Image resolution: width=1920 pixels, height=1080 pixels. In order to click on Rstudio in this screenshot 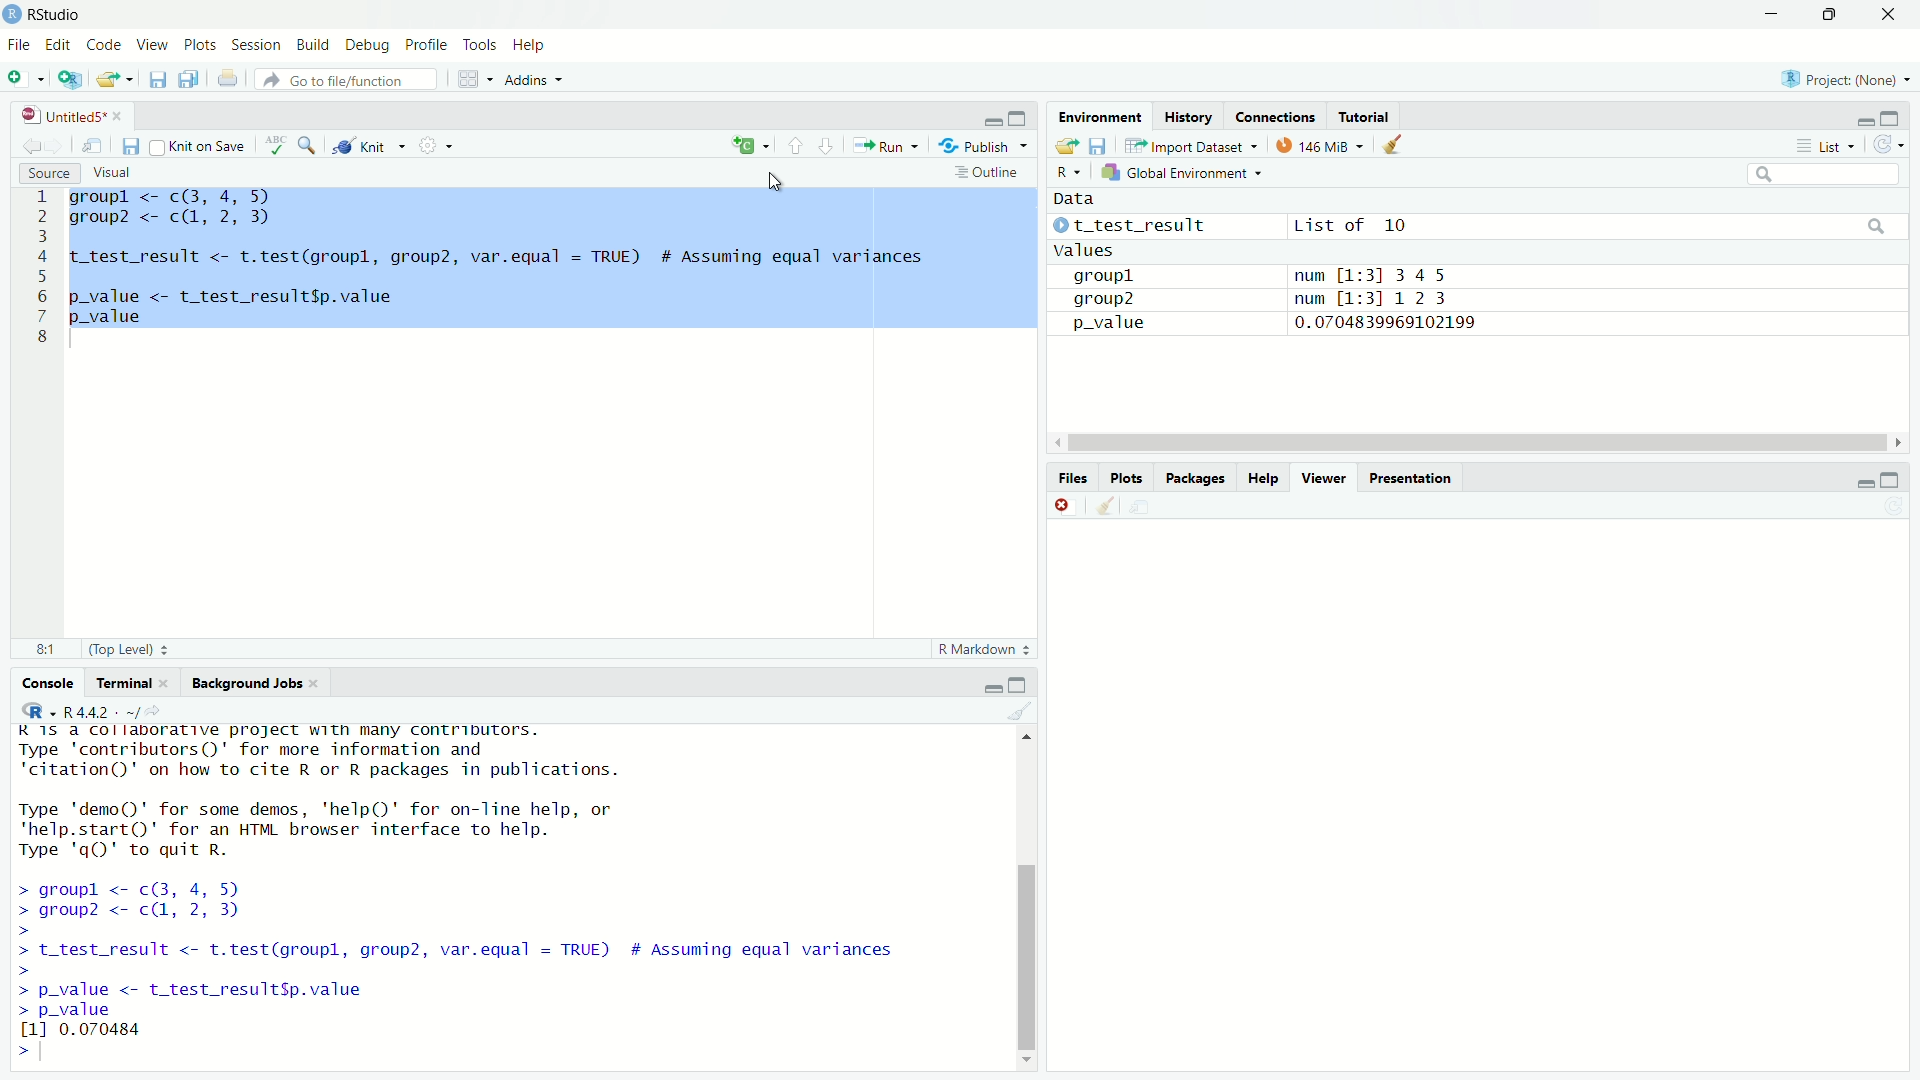, I will do `click(58, 12)`.